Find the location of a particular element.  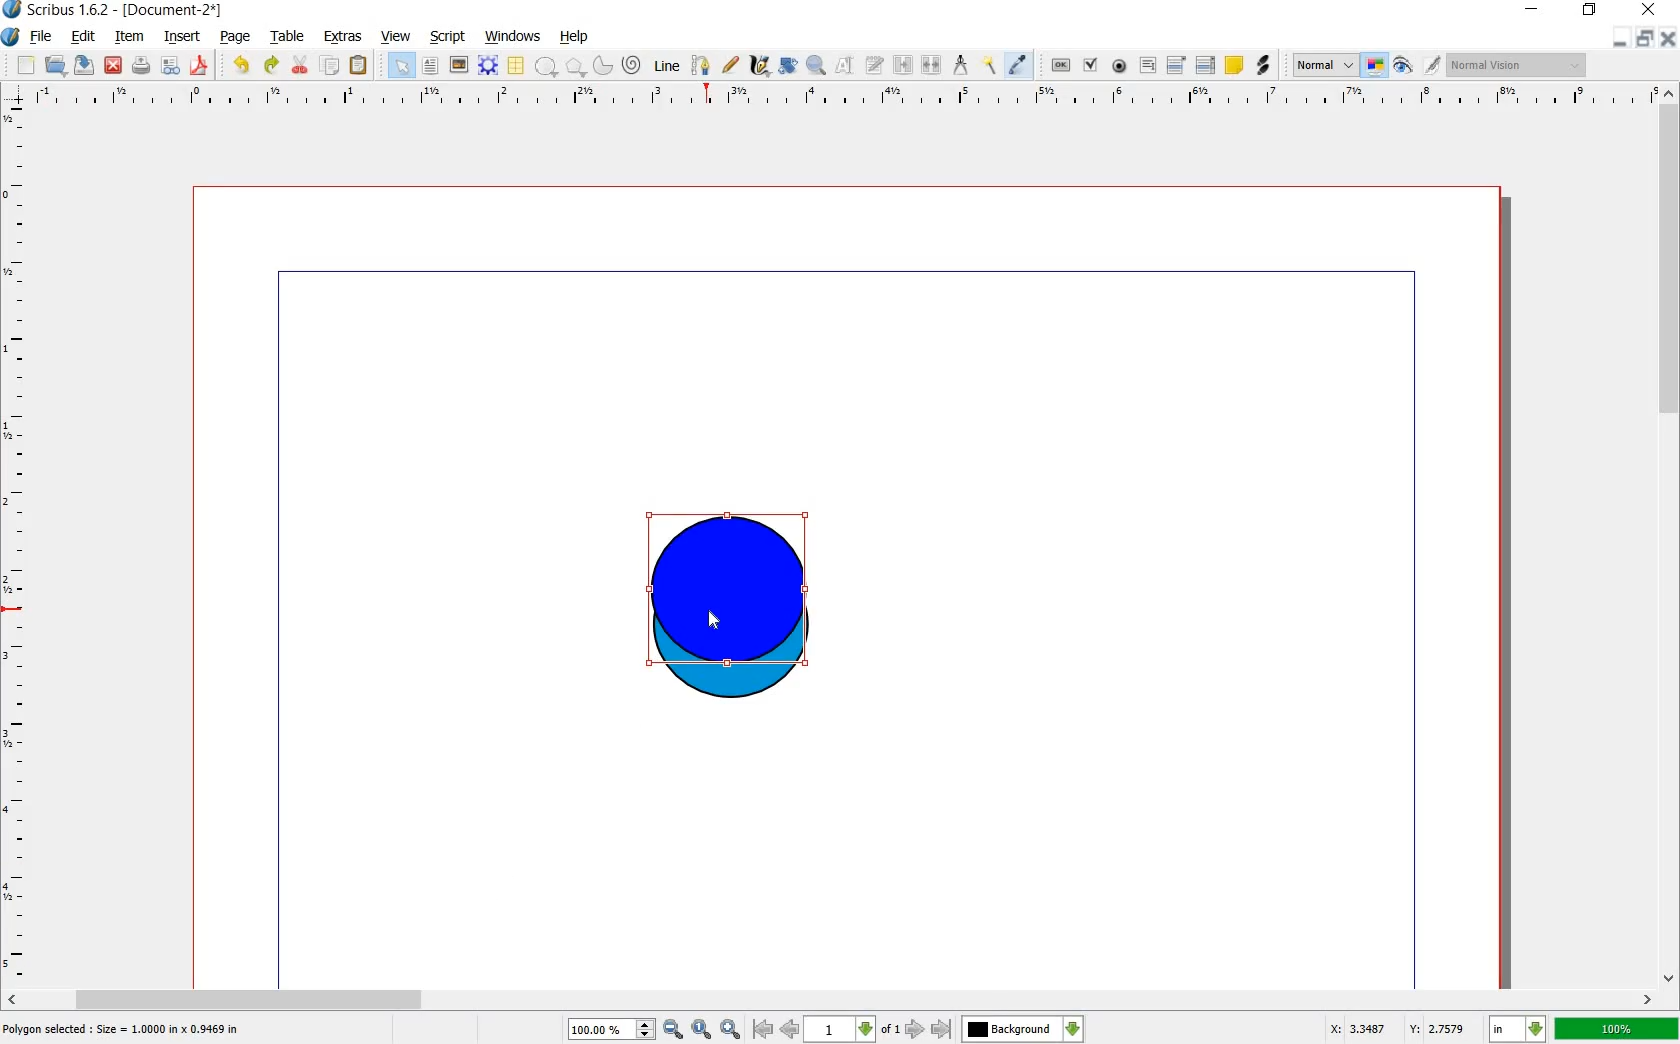

link text frames is located at coordinates (904, 66).